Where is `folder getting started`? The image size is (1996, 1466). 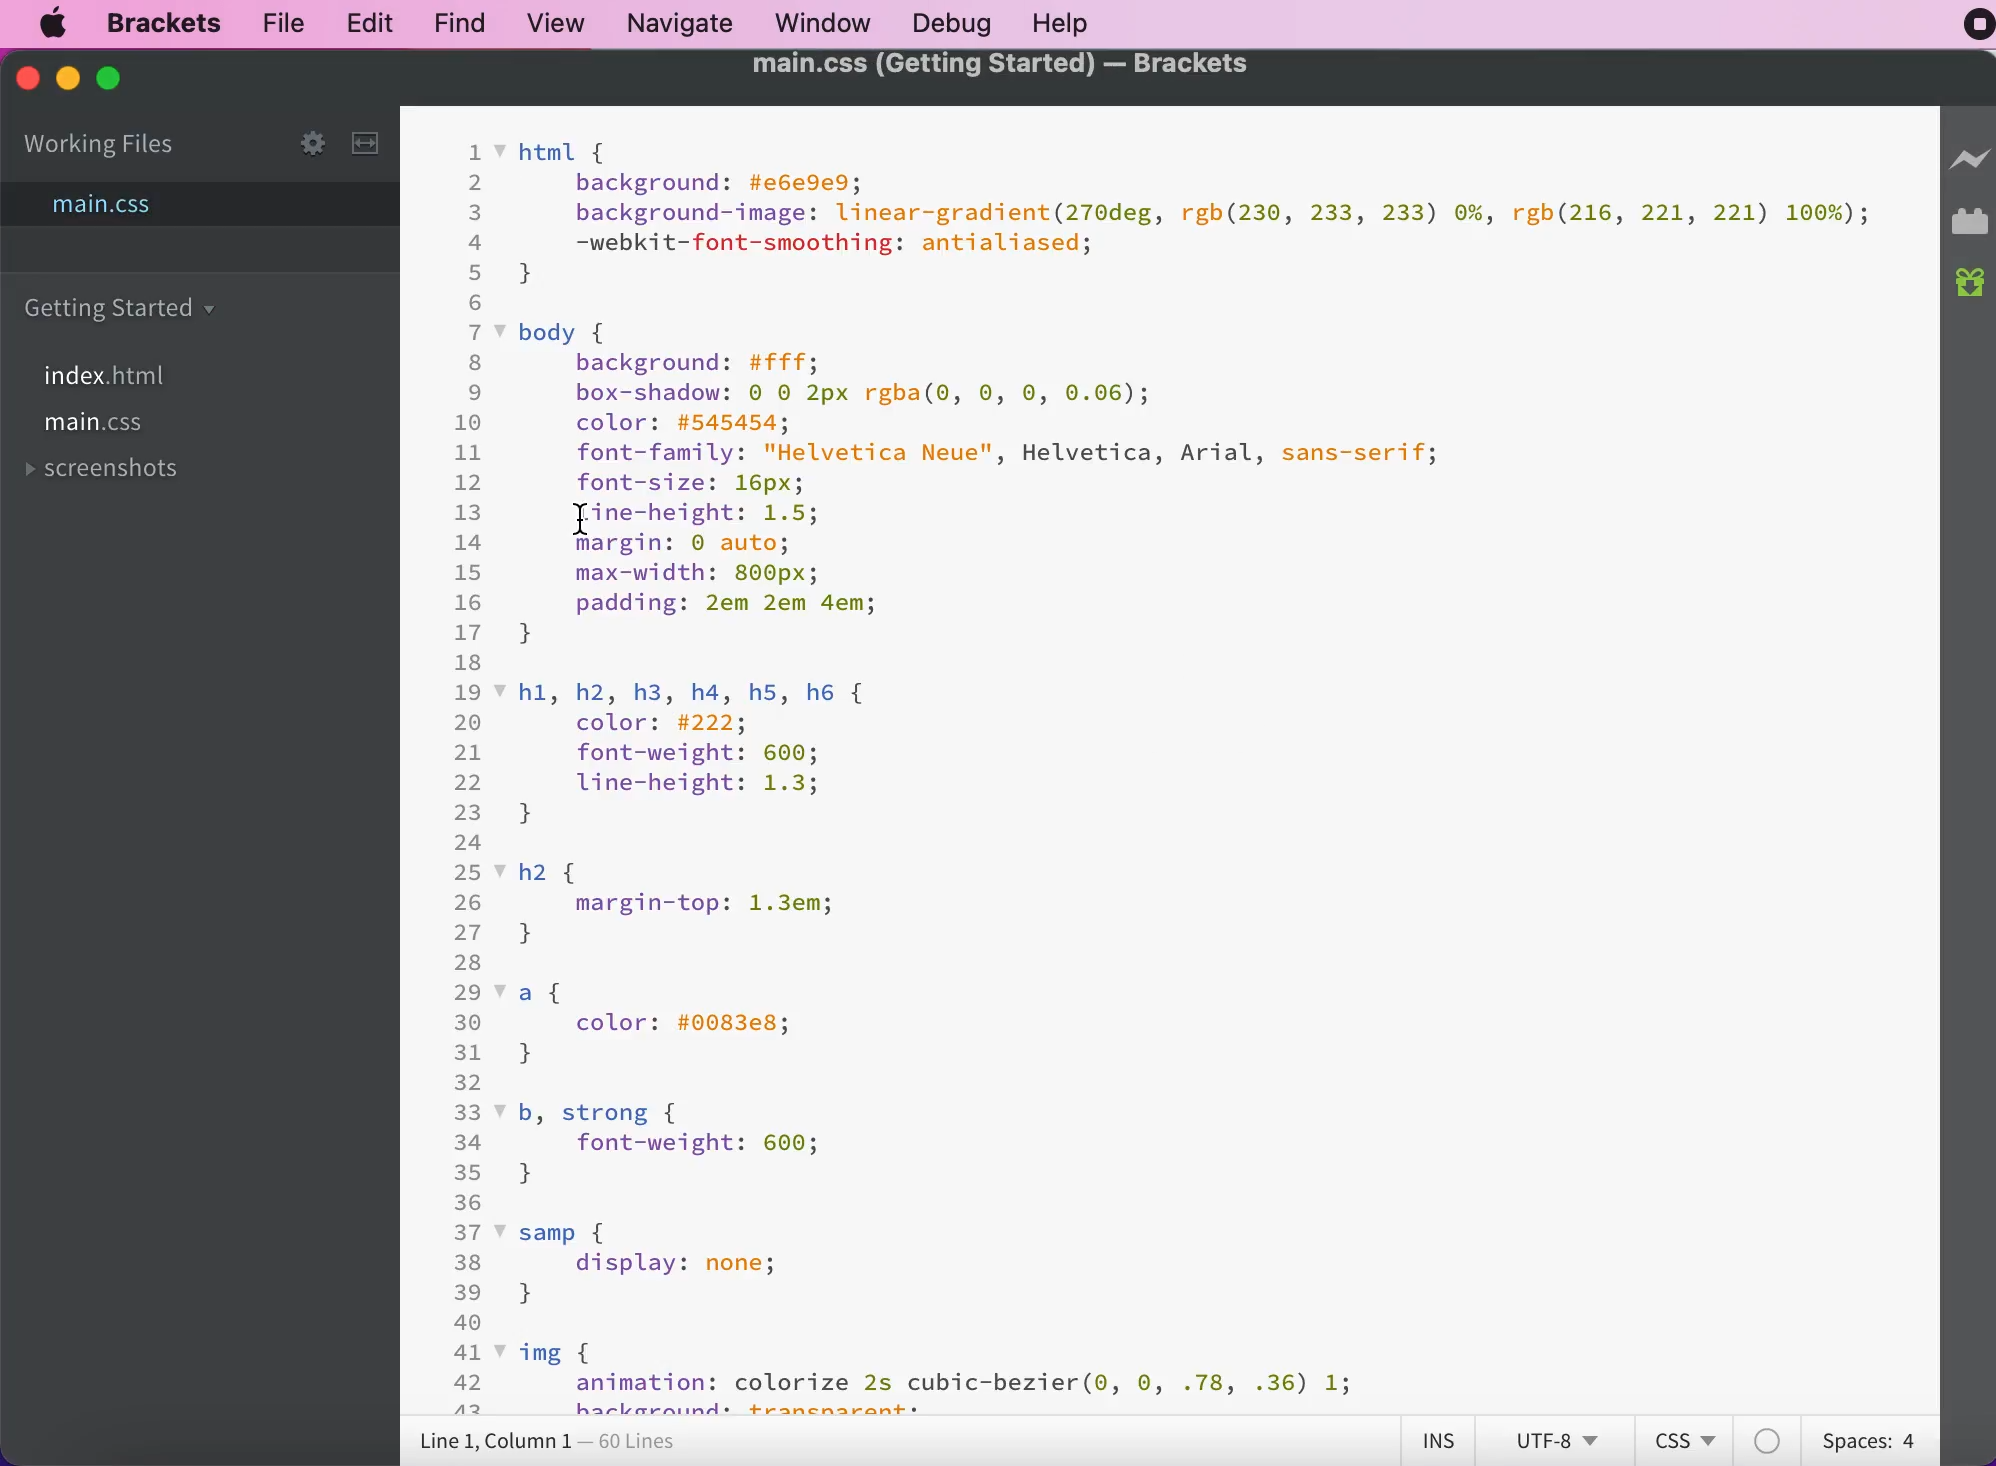
folder getting started is located at coordinates (119, 301).